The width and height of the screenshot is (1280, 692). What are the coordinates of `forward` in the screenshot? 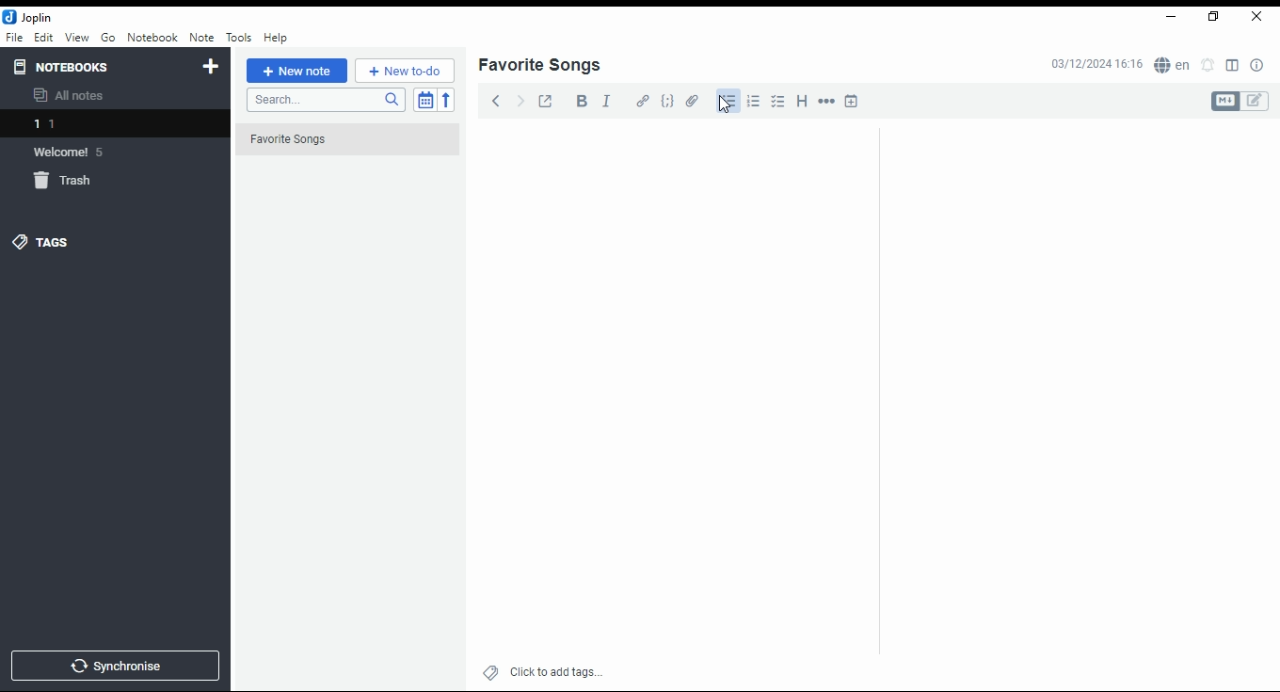 It's located at (520, 99).